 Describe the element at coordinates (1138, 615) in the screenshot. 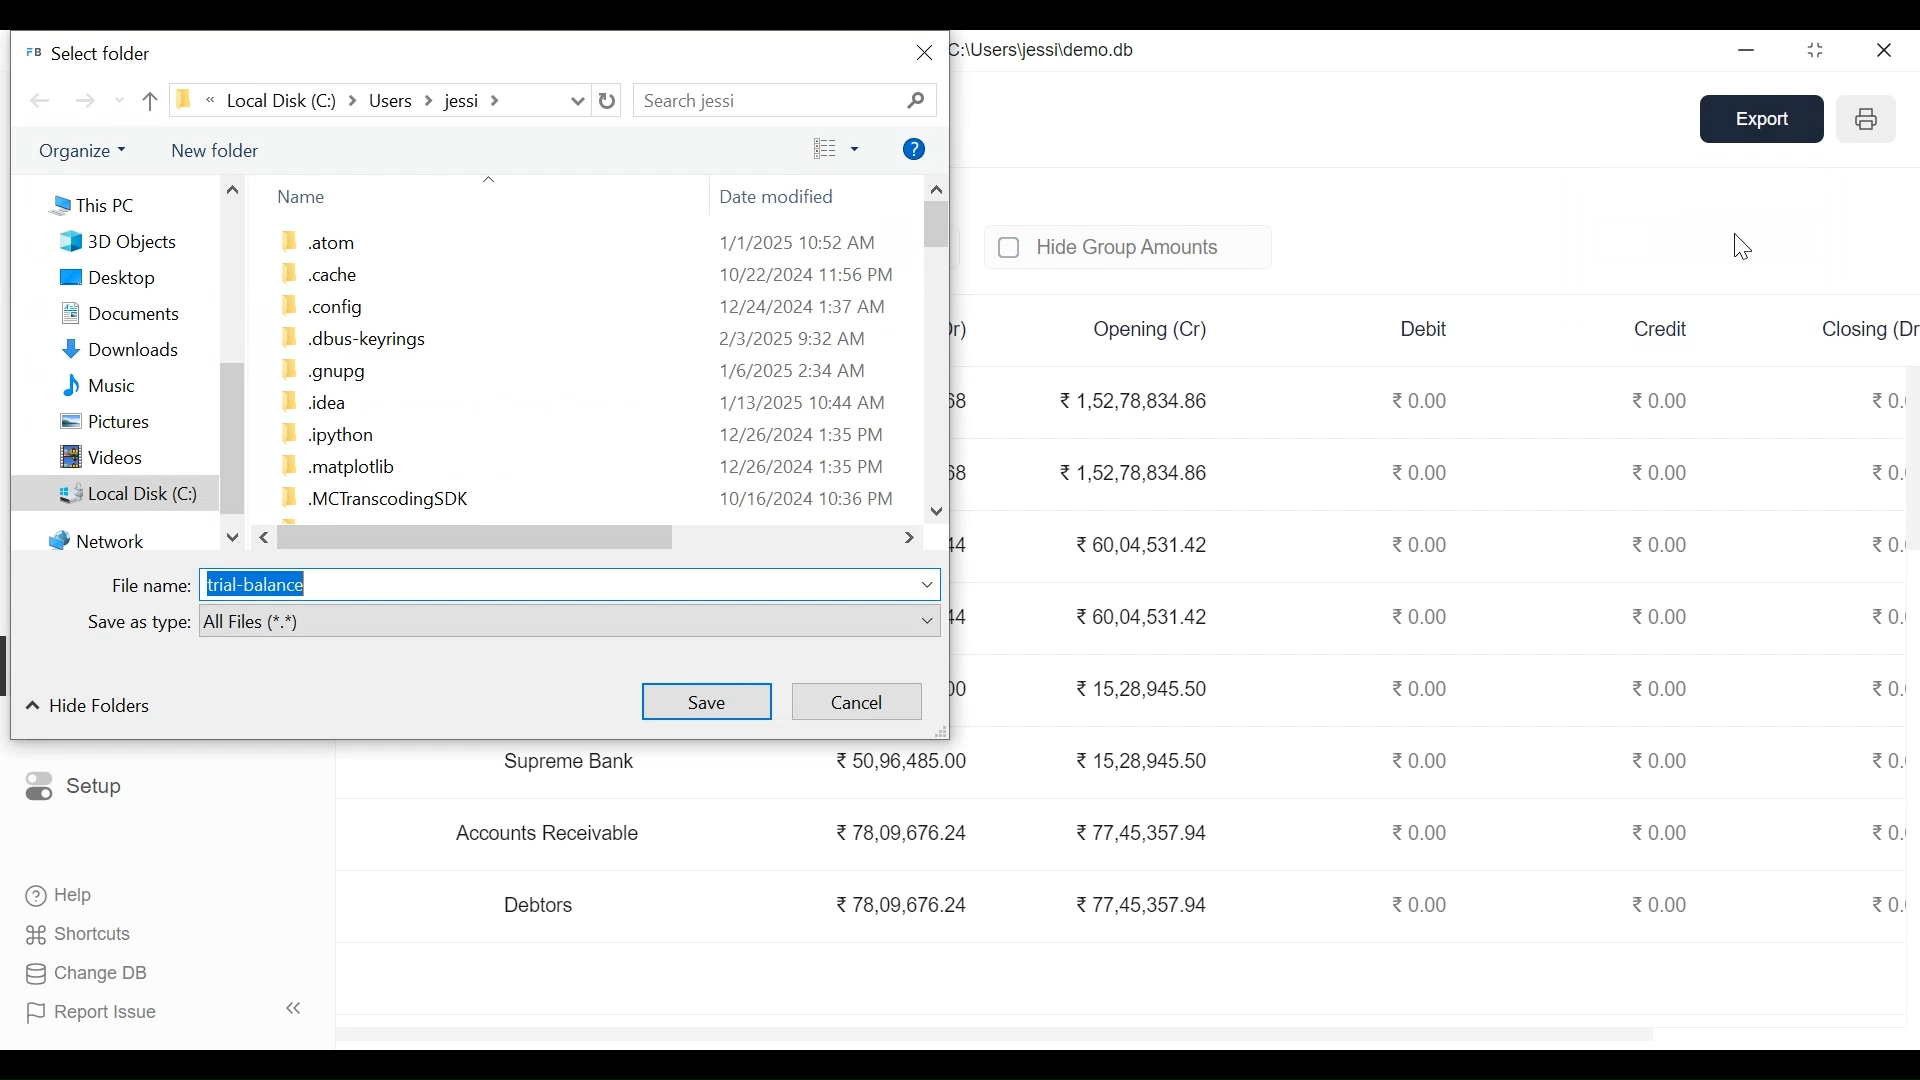

I see `60,04,531.42` at that location.